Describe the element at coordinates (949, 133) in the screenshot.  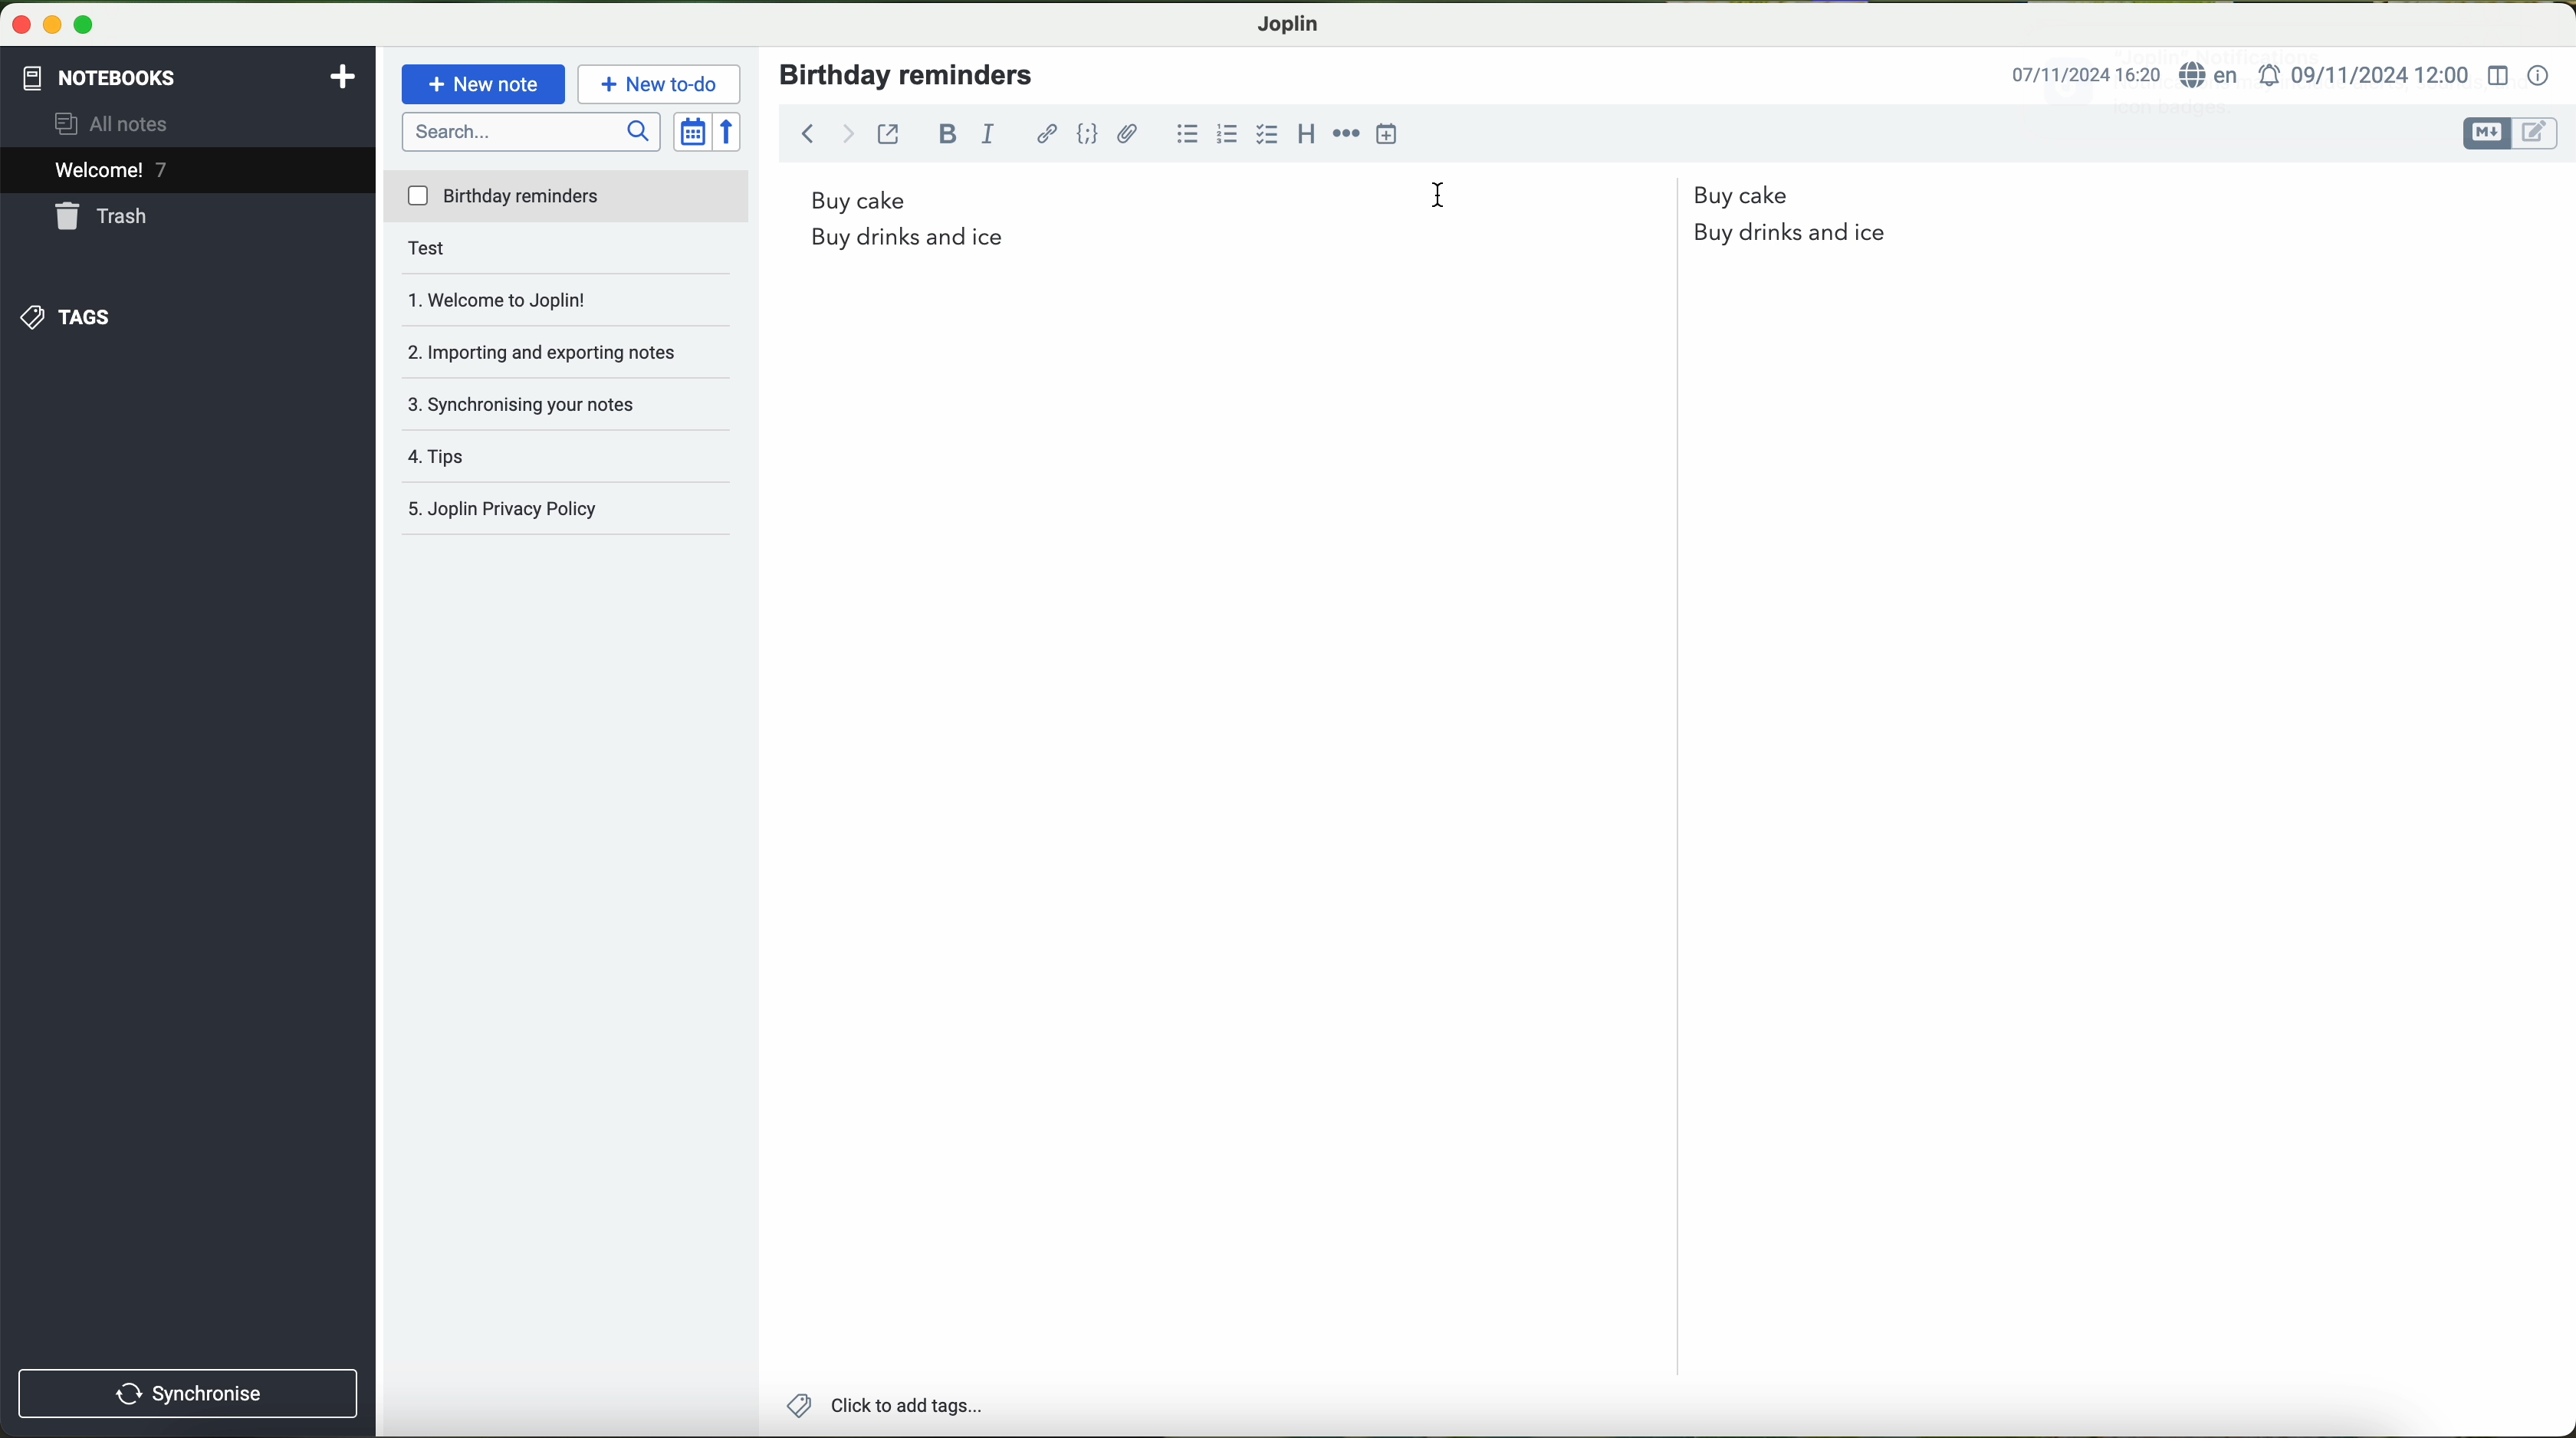
I see `bold` at that location.